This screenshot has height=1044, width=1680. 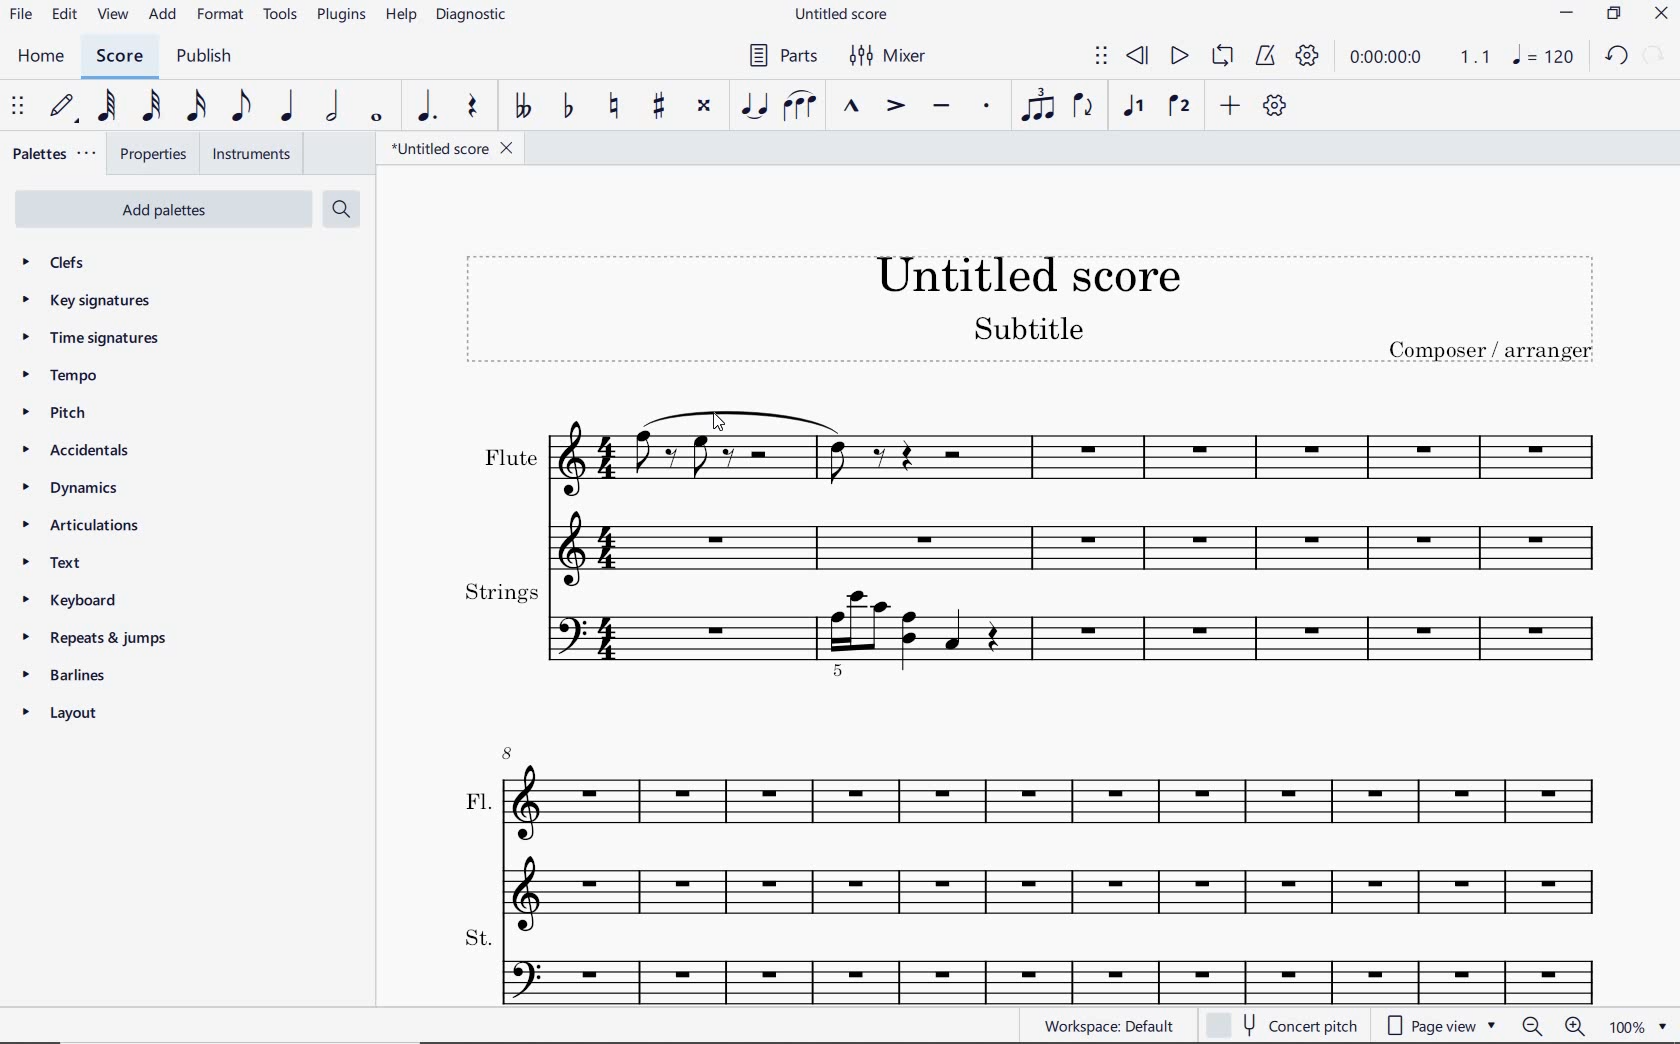 What do you see at coordinates (1422, 60) in the screenshot?
I see `PLAY TIME` at bounding box center [1422, 60].